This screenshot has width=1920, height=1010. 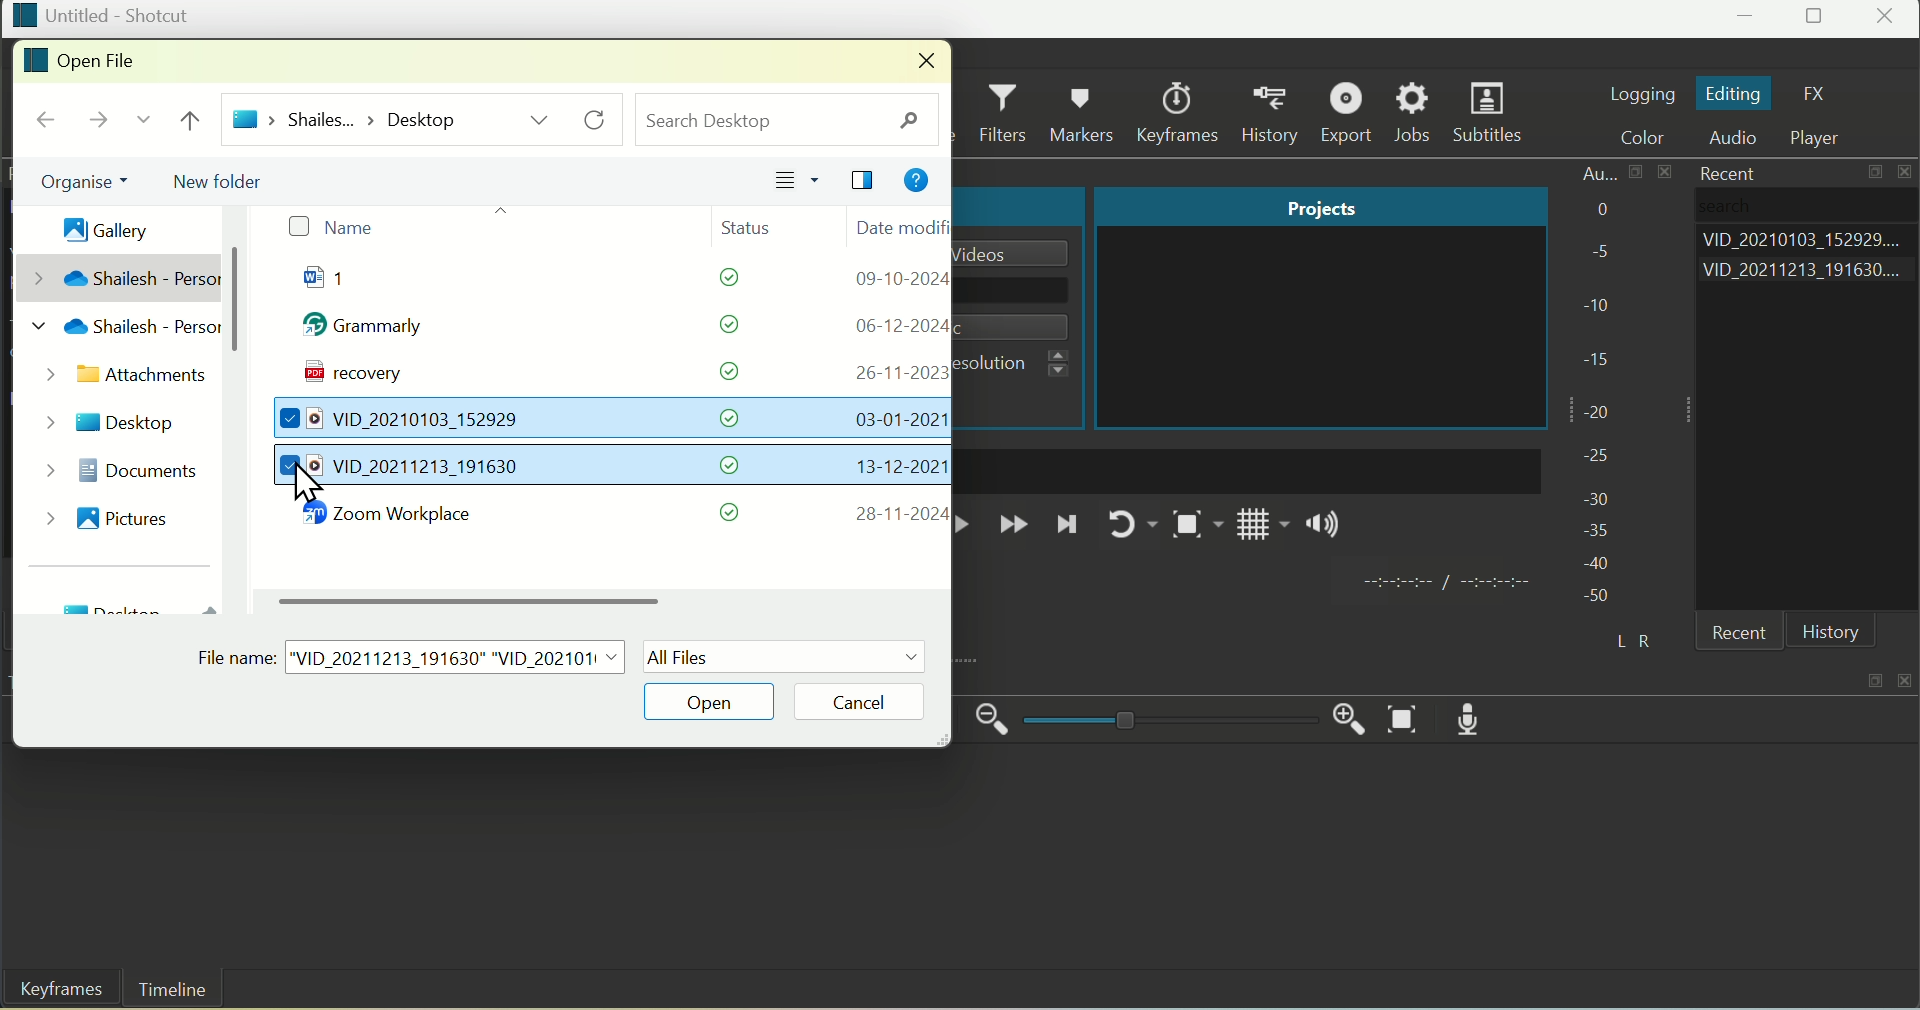 What do you see at coordinates (798, 181) in the screenshot?
I see `View as` at bounding box center [798, 181].